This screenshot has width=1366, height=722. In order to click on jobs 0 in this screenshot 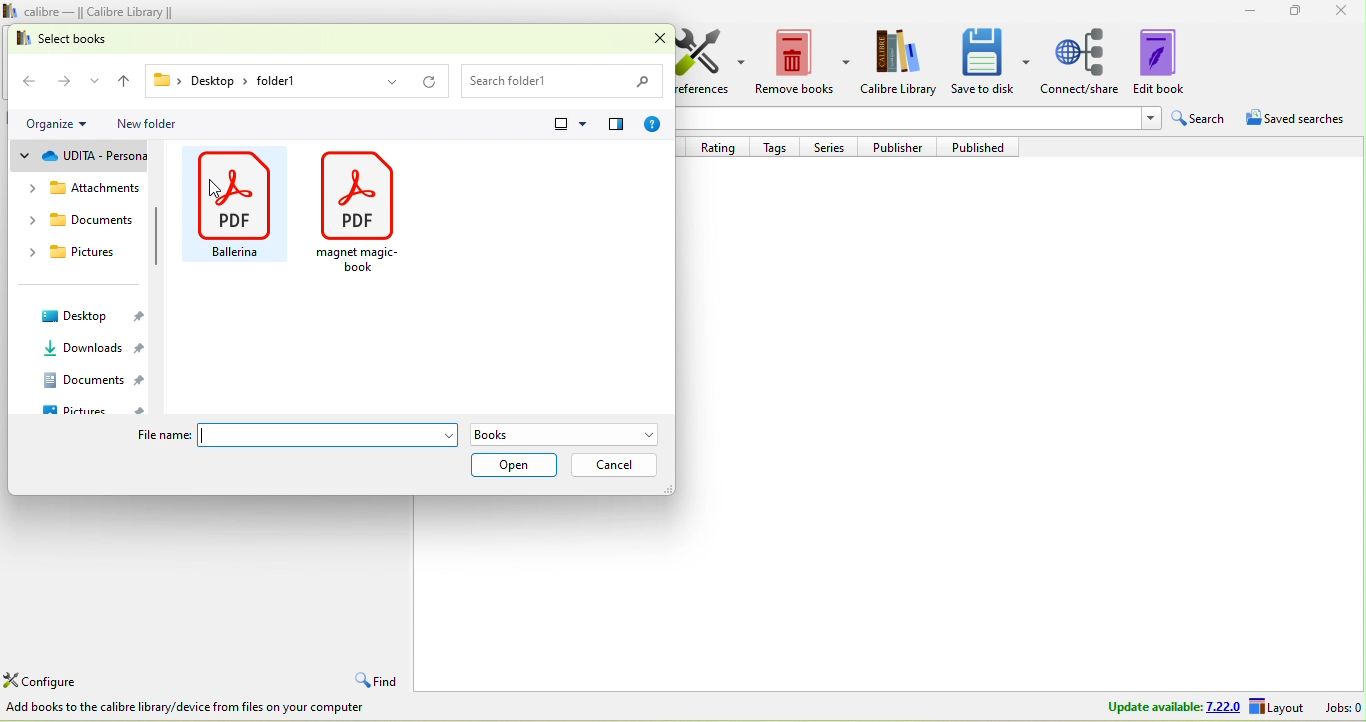, I will do `click(1340, 707)`.